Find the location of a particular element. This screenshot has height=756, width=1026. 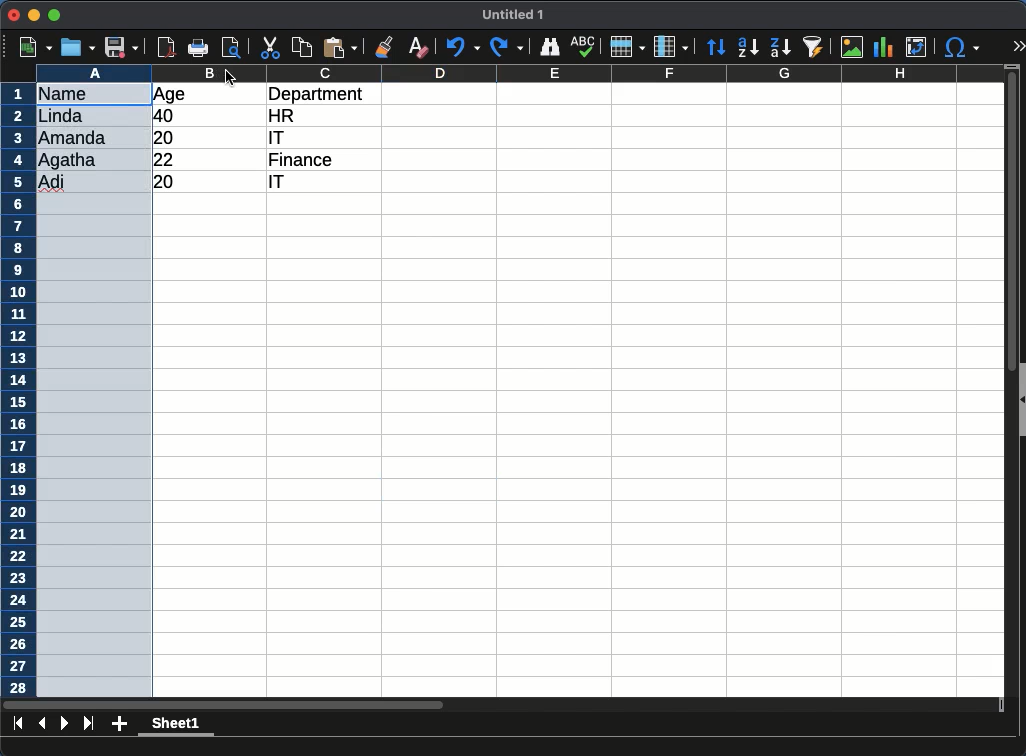

cursor is located at coordinates (233, 80).